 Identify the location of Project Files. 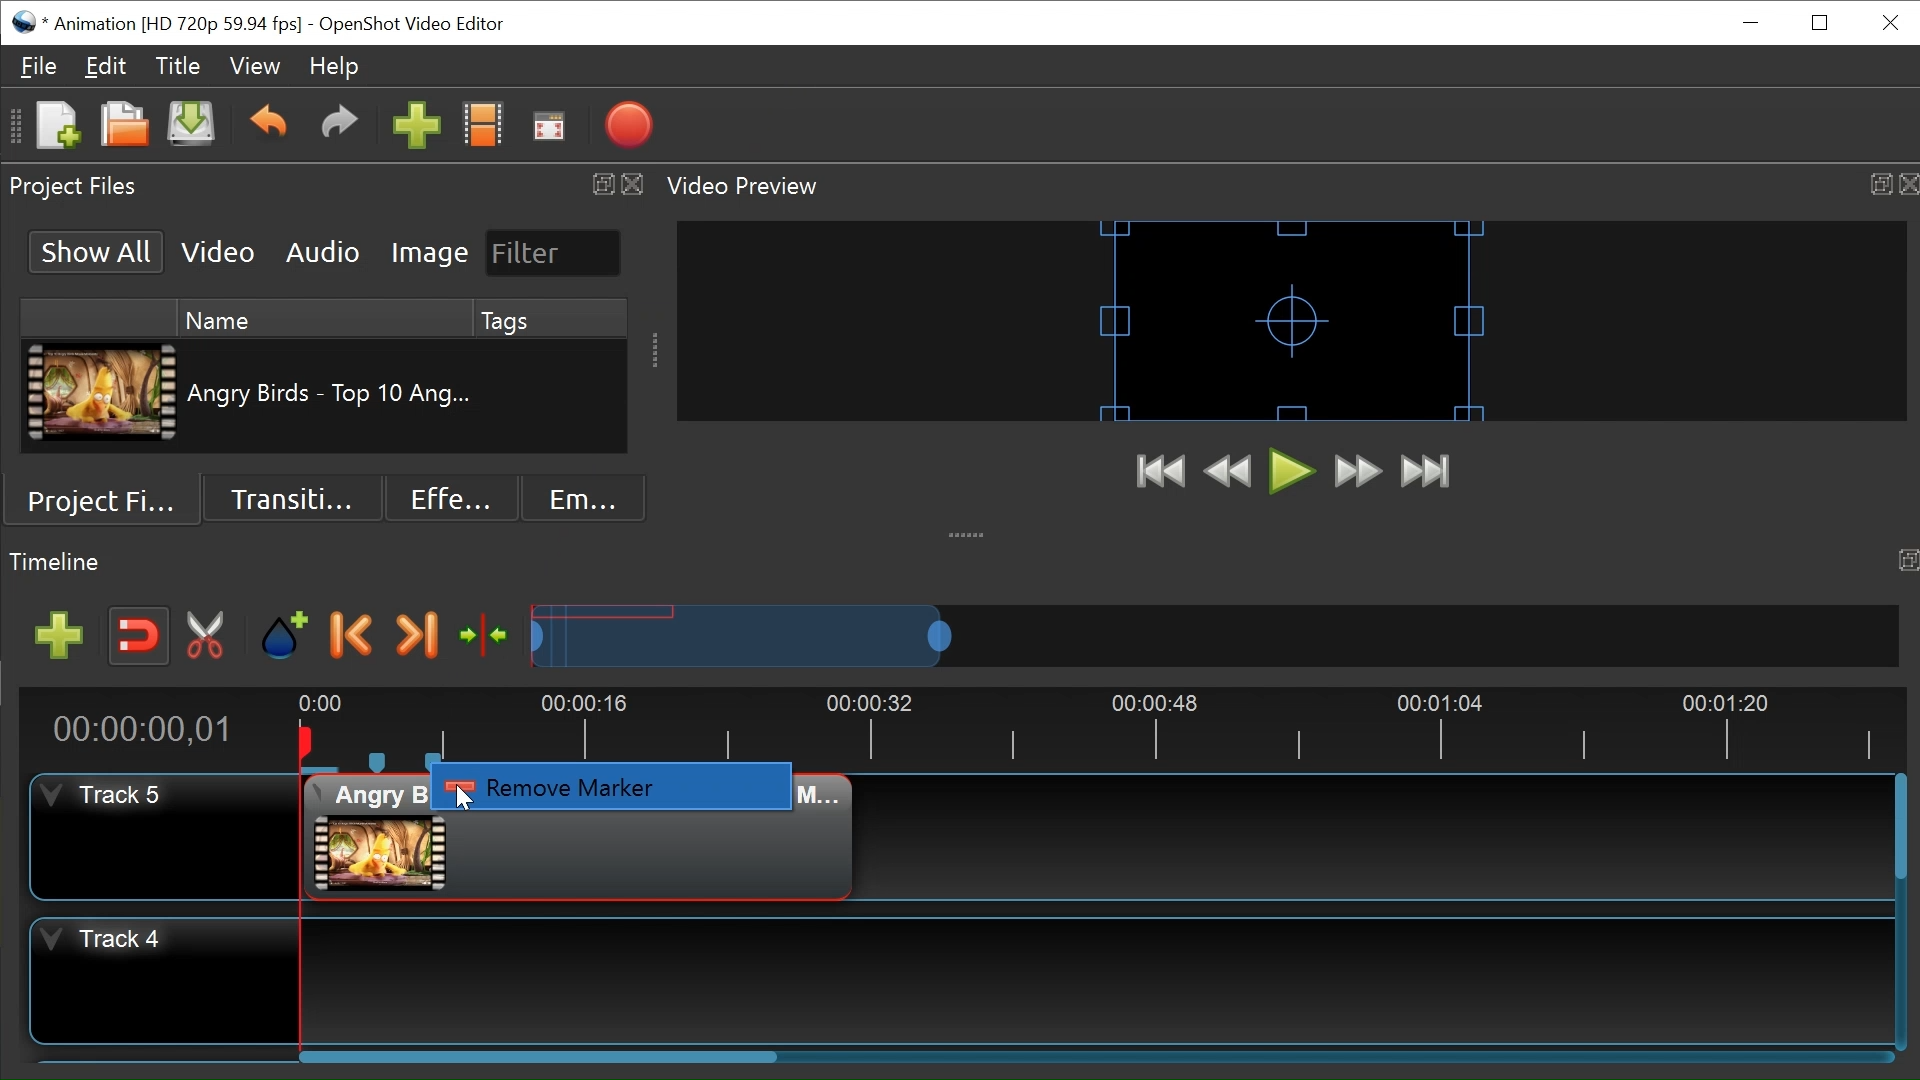
(110, 499).